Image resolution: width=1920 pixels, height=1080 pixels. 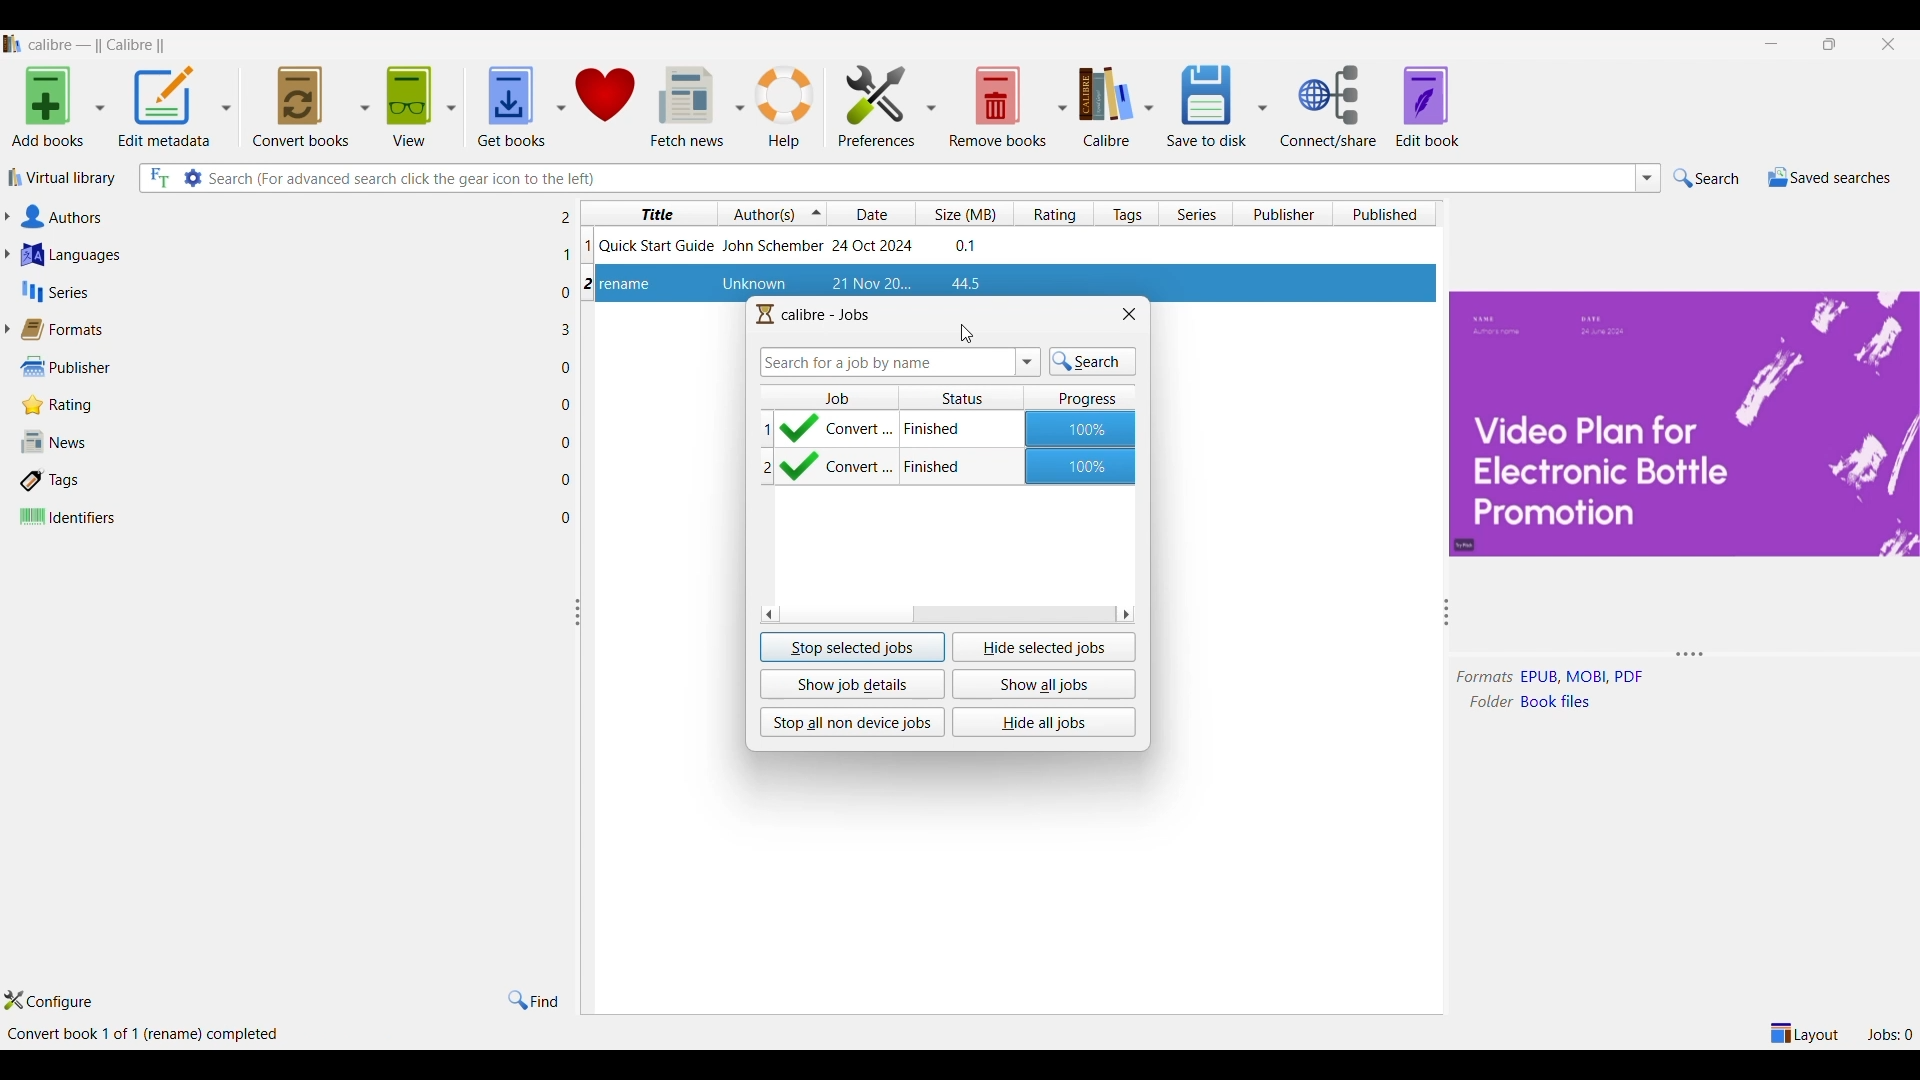 I want to click on Size column, so click(x=964, y=213).